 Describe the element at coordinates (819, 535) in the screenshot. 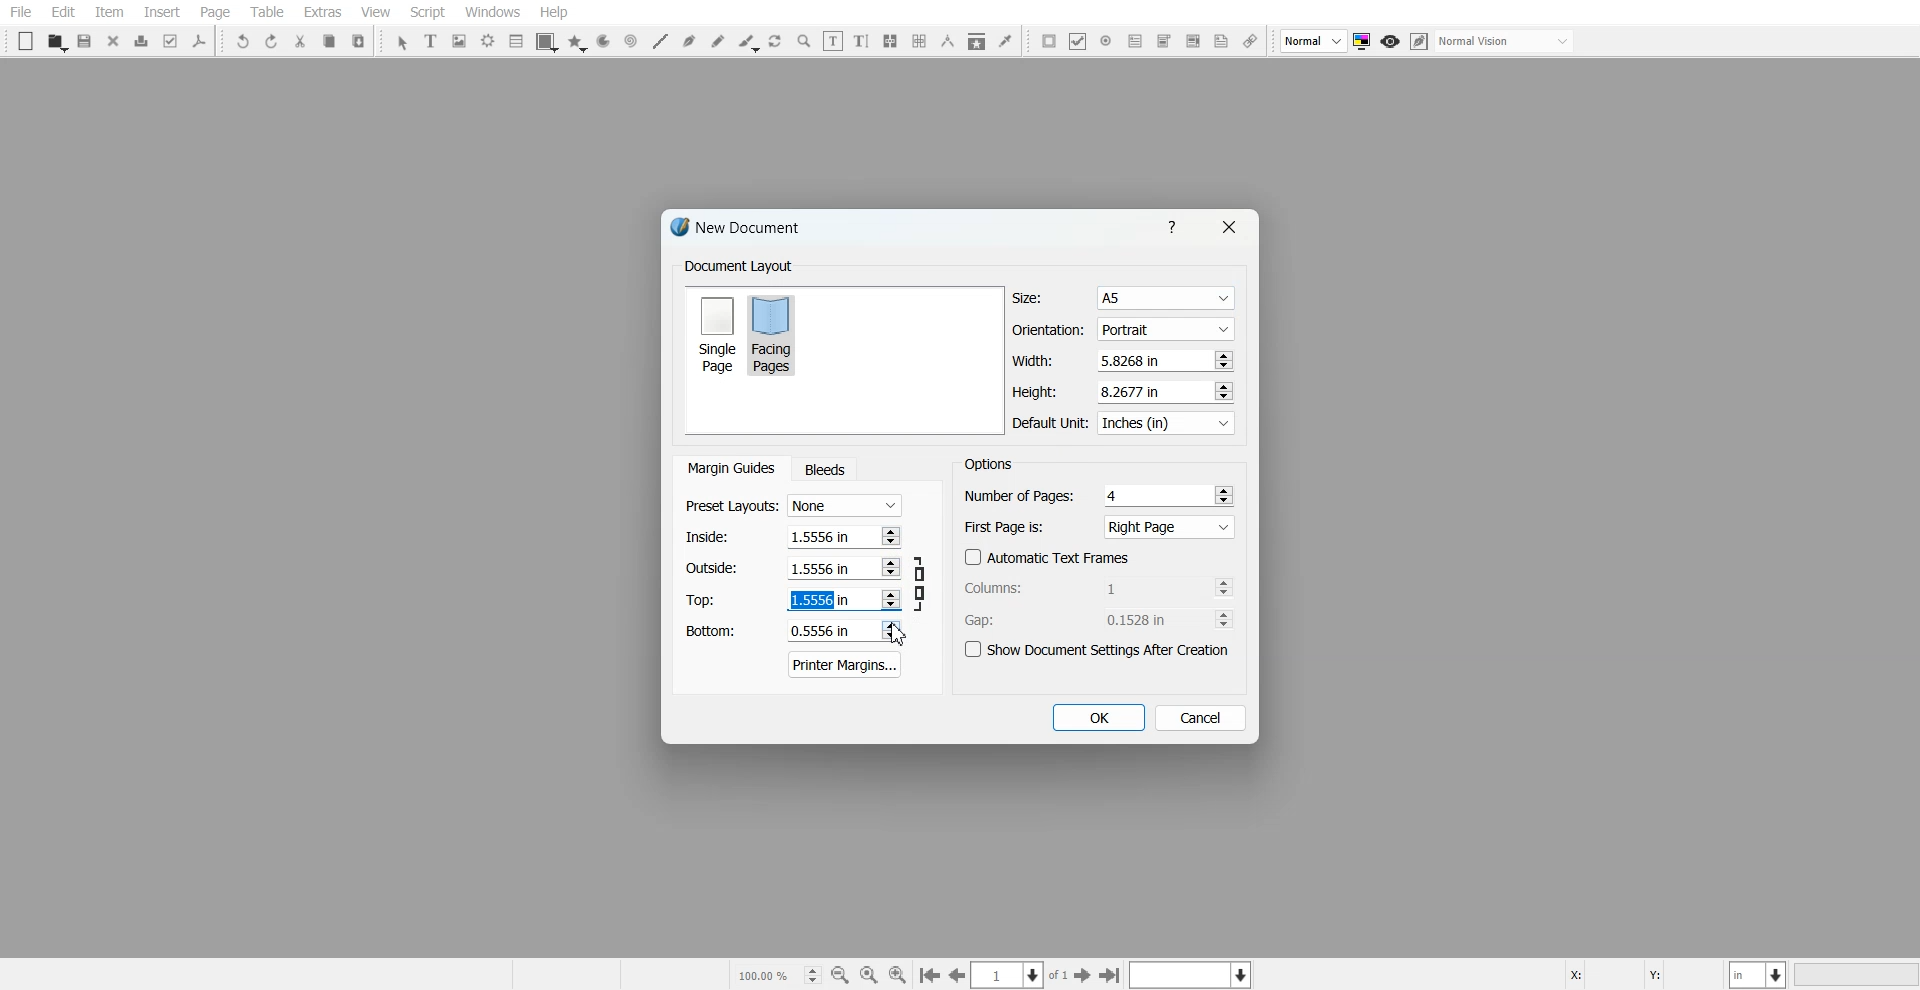

I see `1.5556 in` at that location.